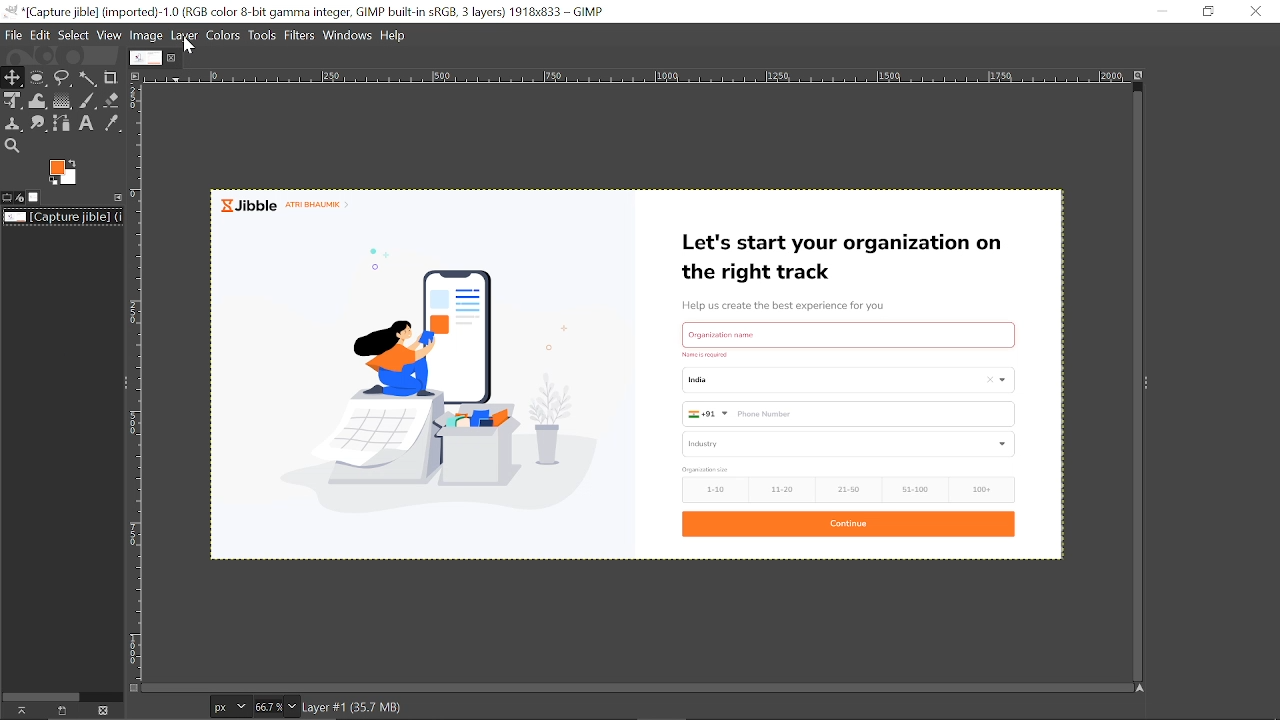  What do you see at coordinates (146, 57) in the screenshot?
I see `Current tab` at bounding box center [146, 57].